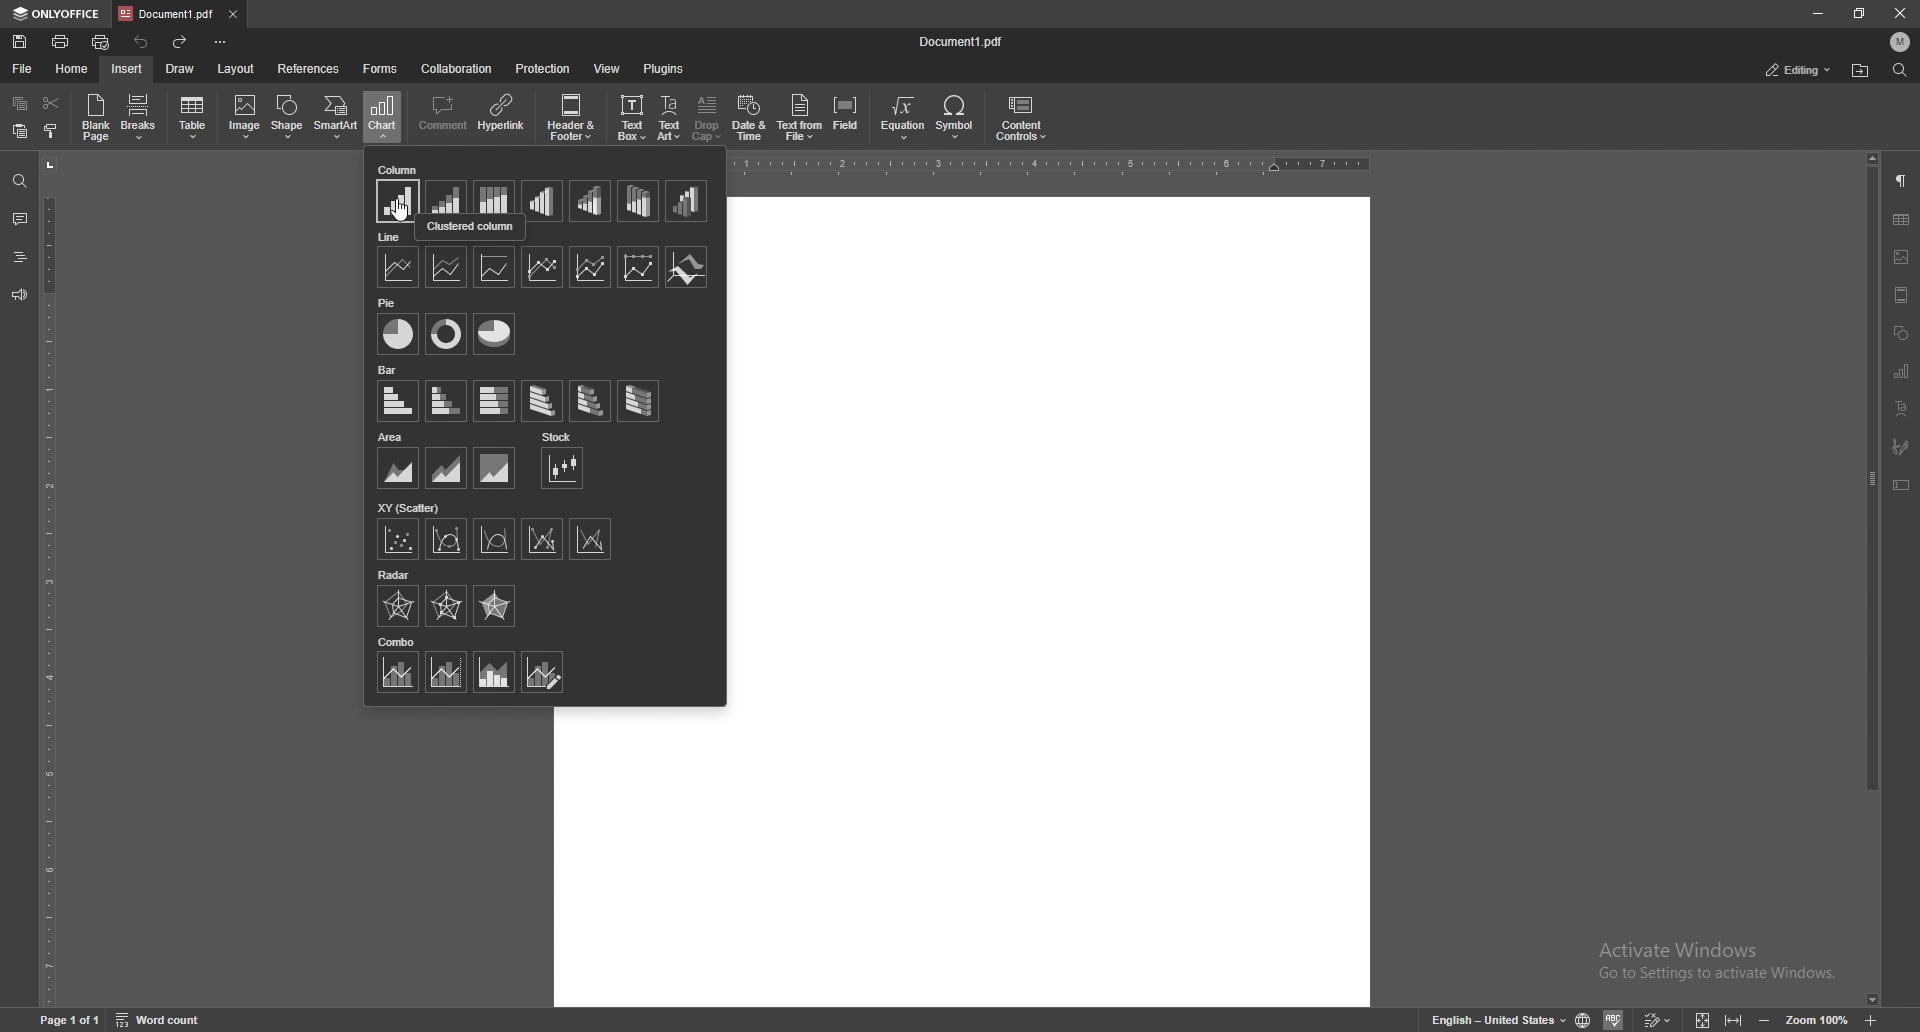  Describe the element at coordinates (639, 400) in the screenshot. I see `3-D 100% stacked bar` at that location.